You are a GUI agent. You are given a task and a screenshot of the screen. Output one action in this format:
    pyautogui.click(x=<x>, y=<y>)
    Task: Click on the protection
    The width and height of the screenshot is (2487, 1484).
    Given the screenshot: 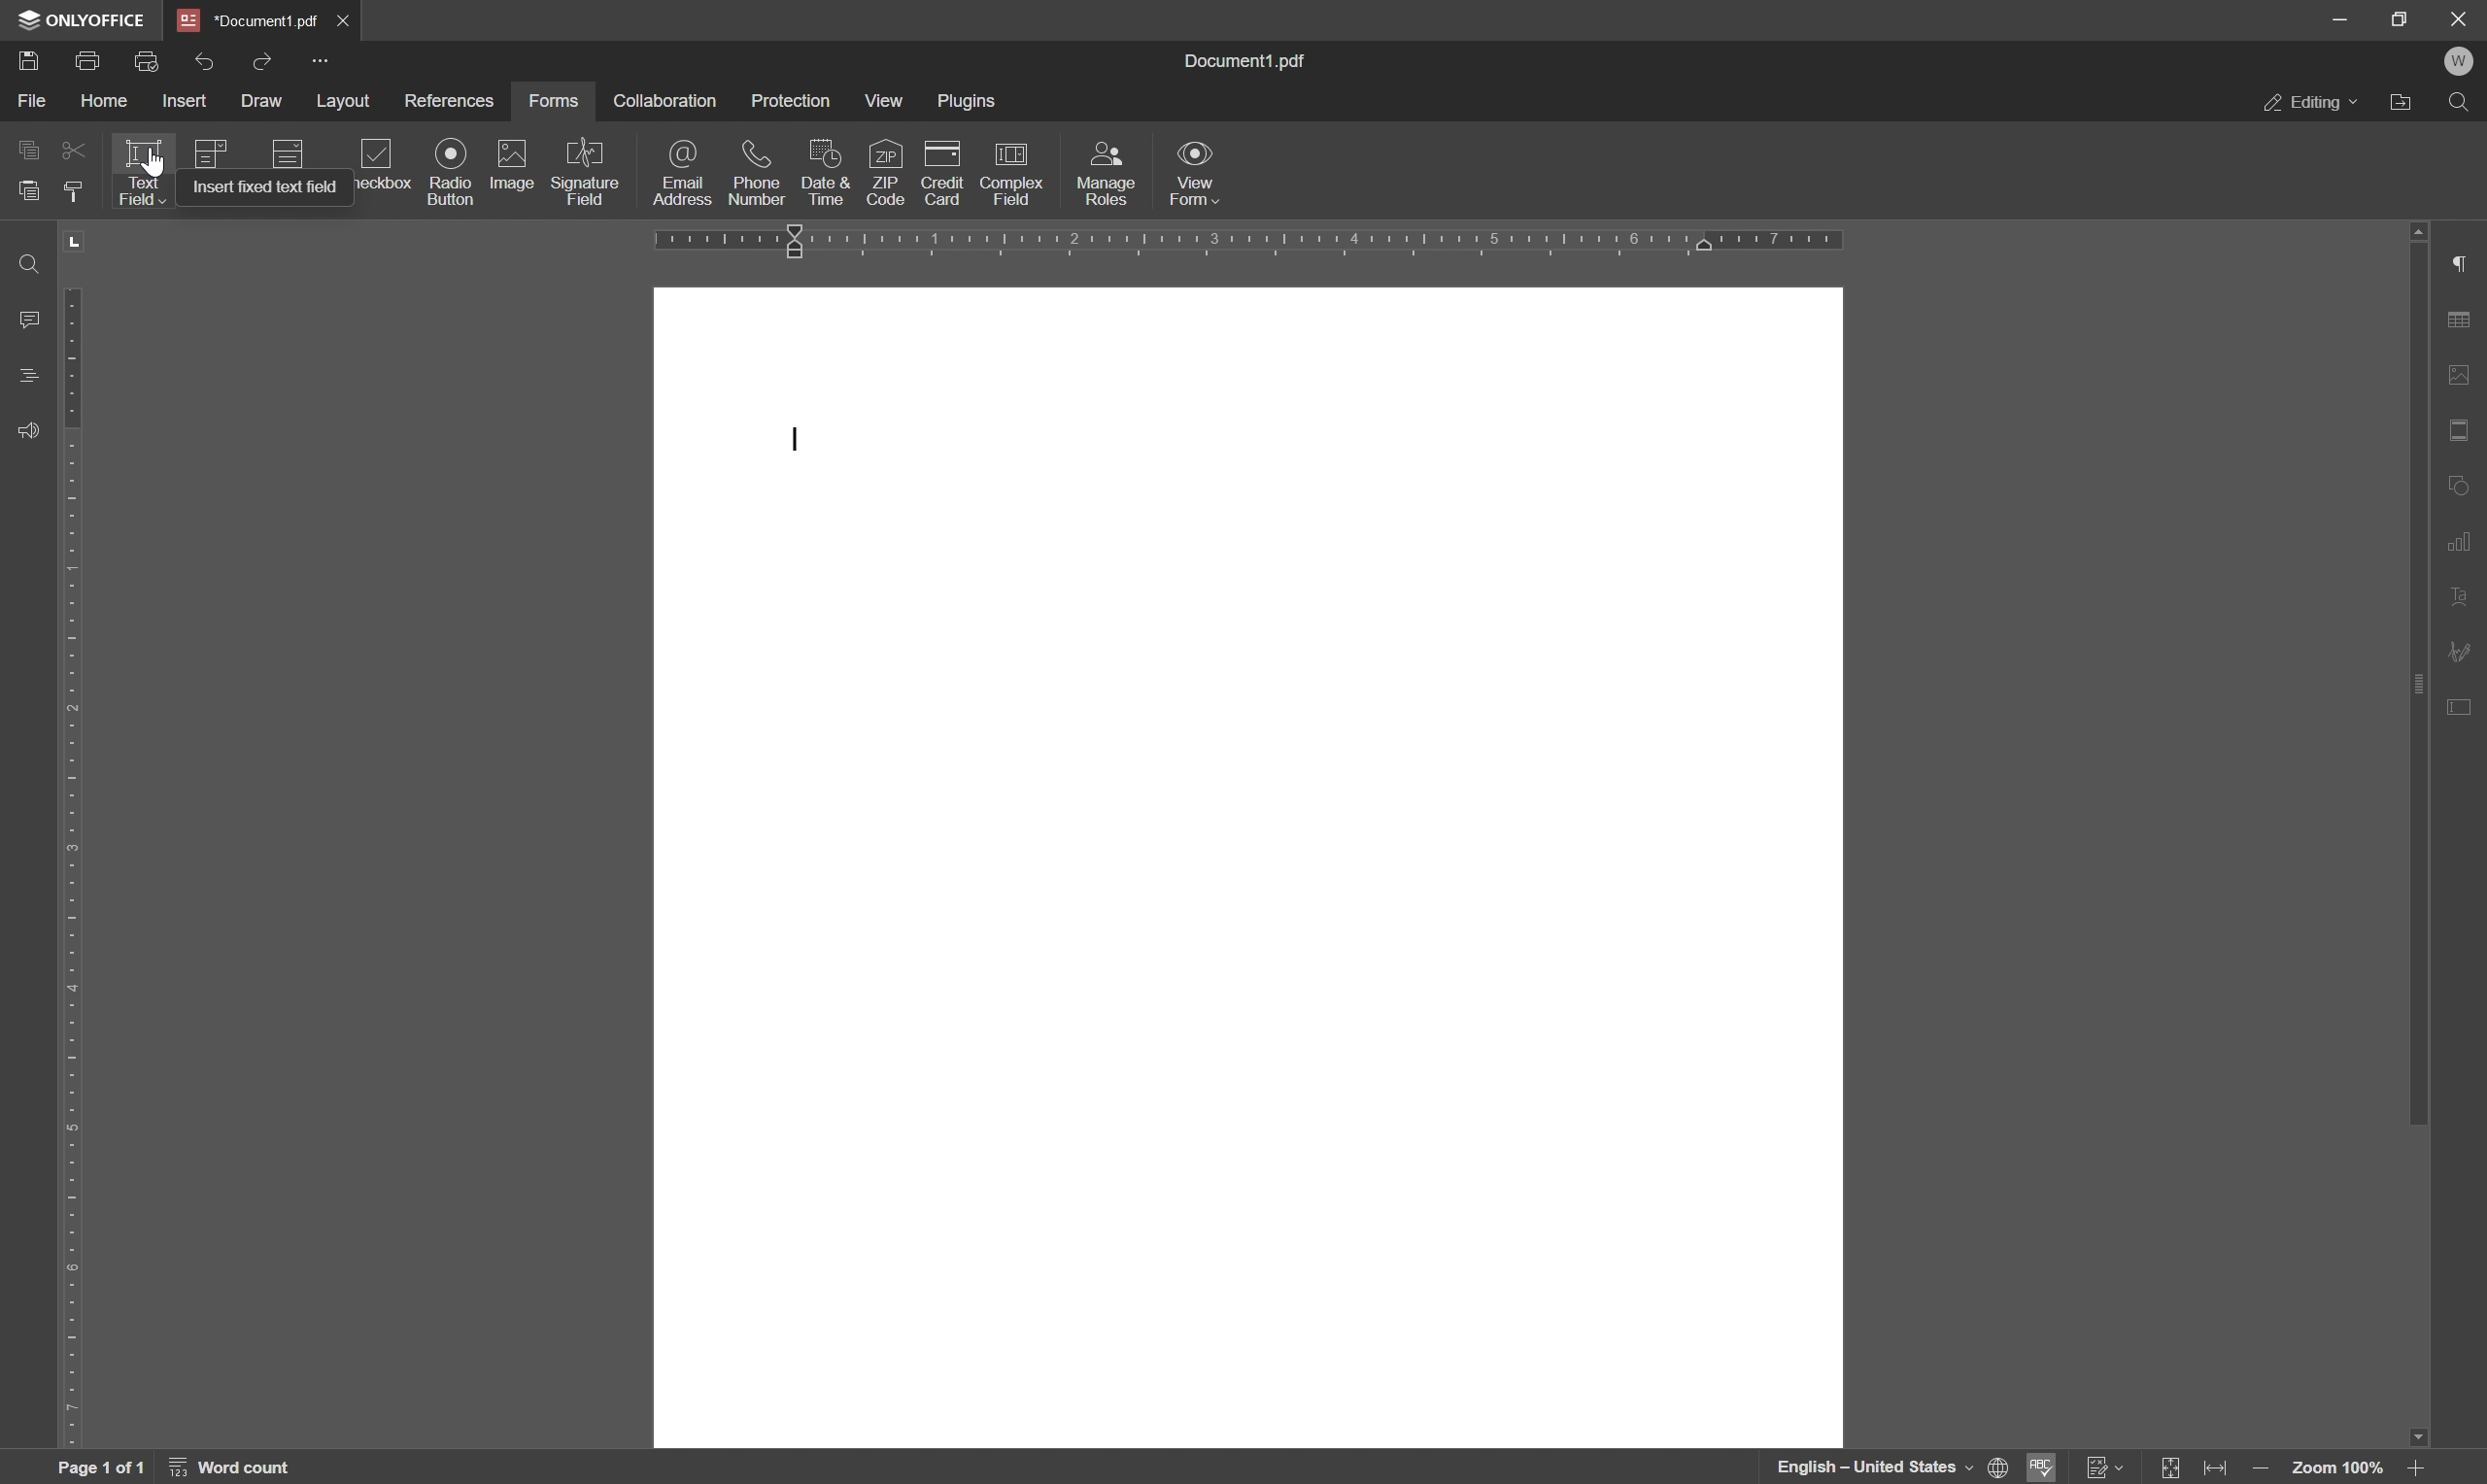 What is the action you would take?
    pyautogui.click(x=795, y=103)
    